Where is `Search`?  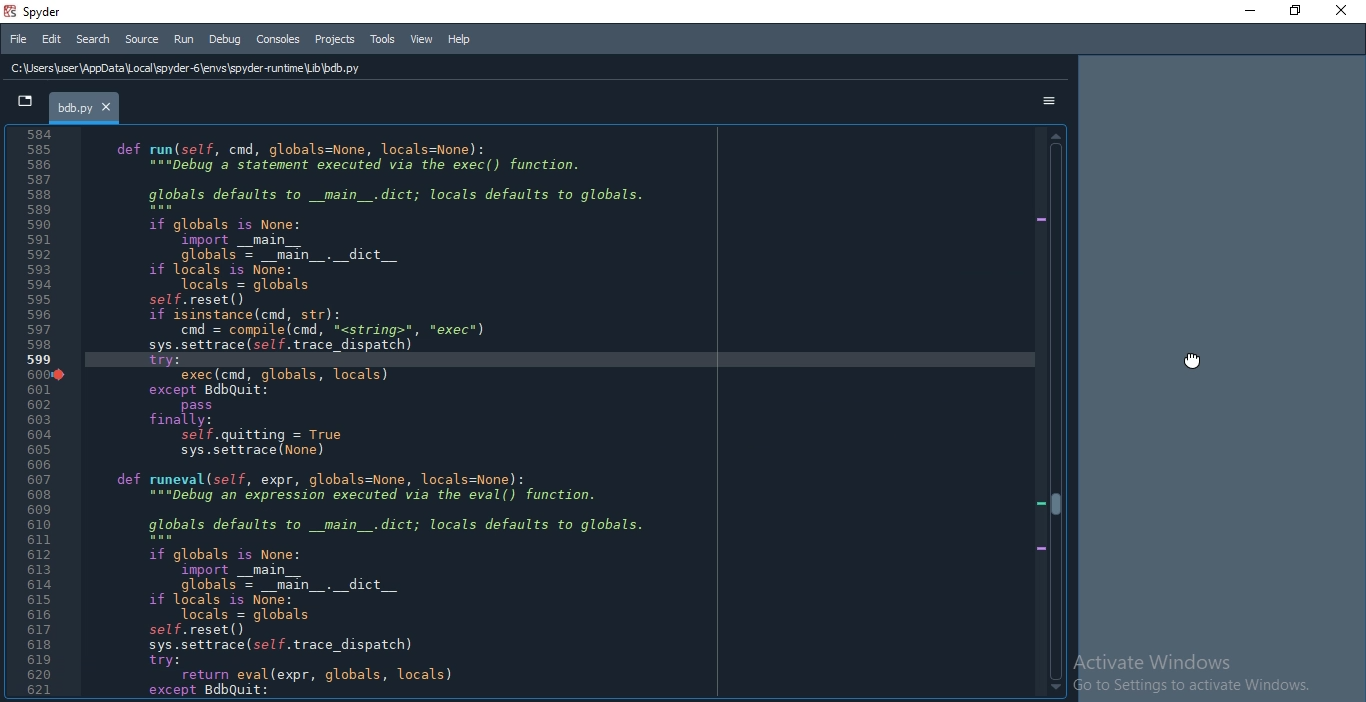
Search is located at coordinates (96, 40).